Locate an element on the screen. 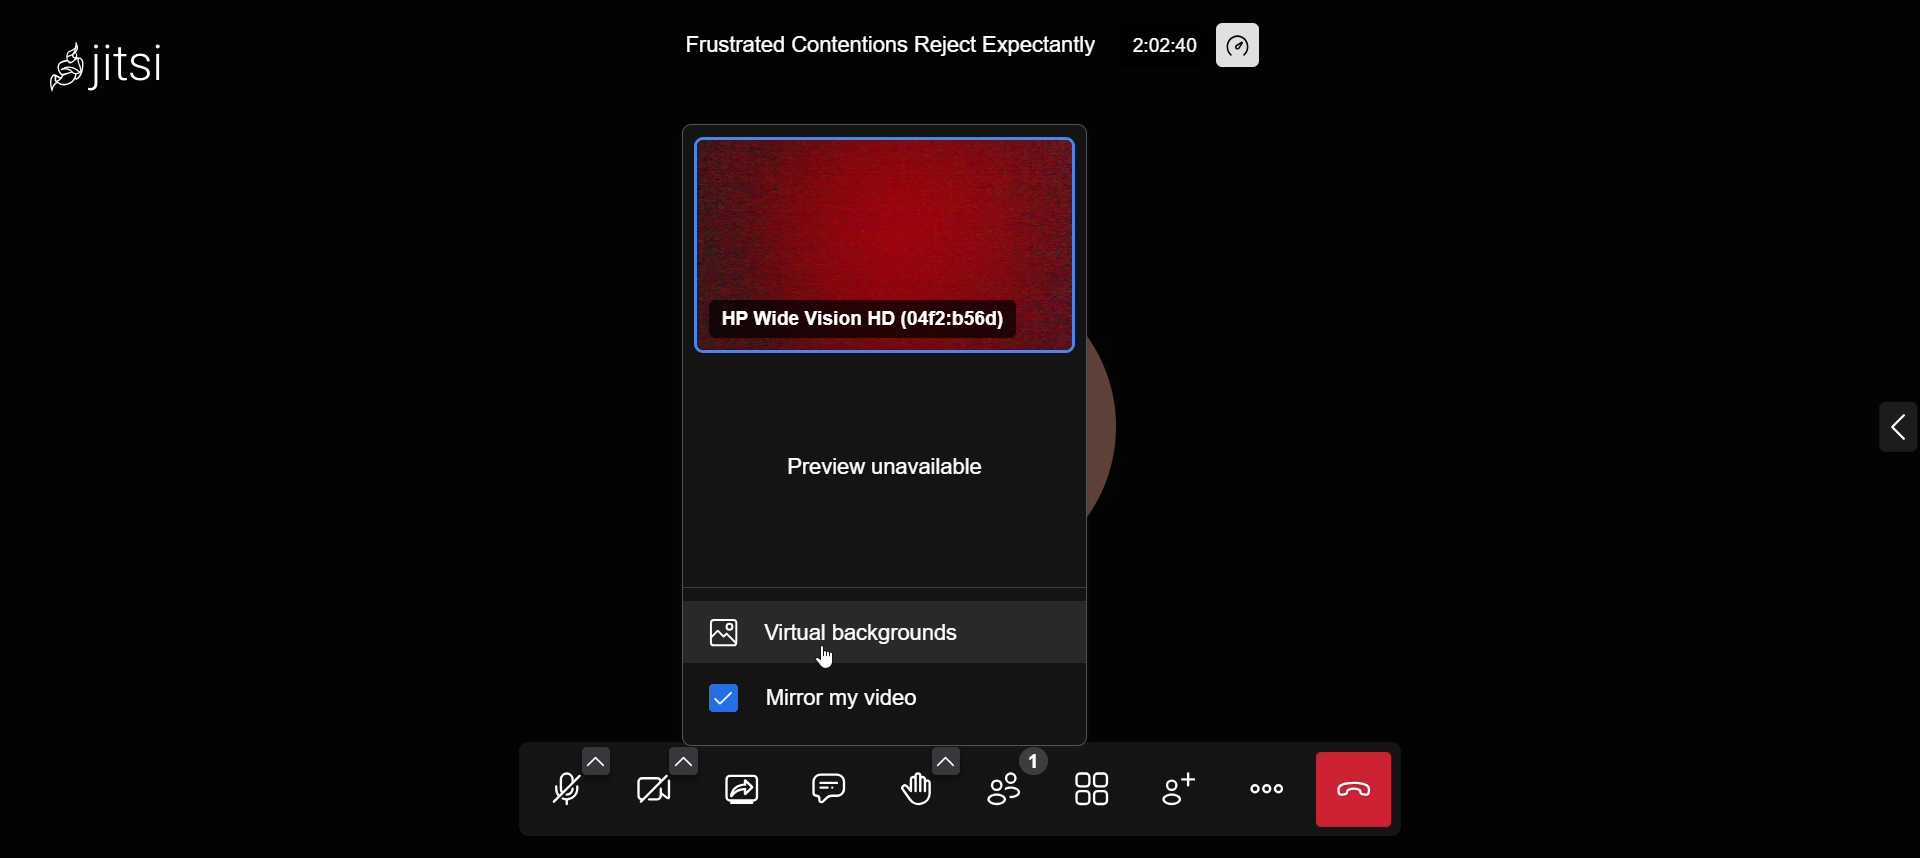  end call is located at coordinates (1356, 793).